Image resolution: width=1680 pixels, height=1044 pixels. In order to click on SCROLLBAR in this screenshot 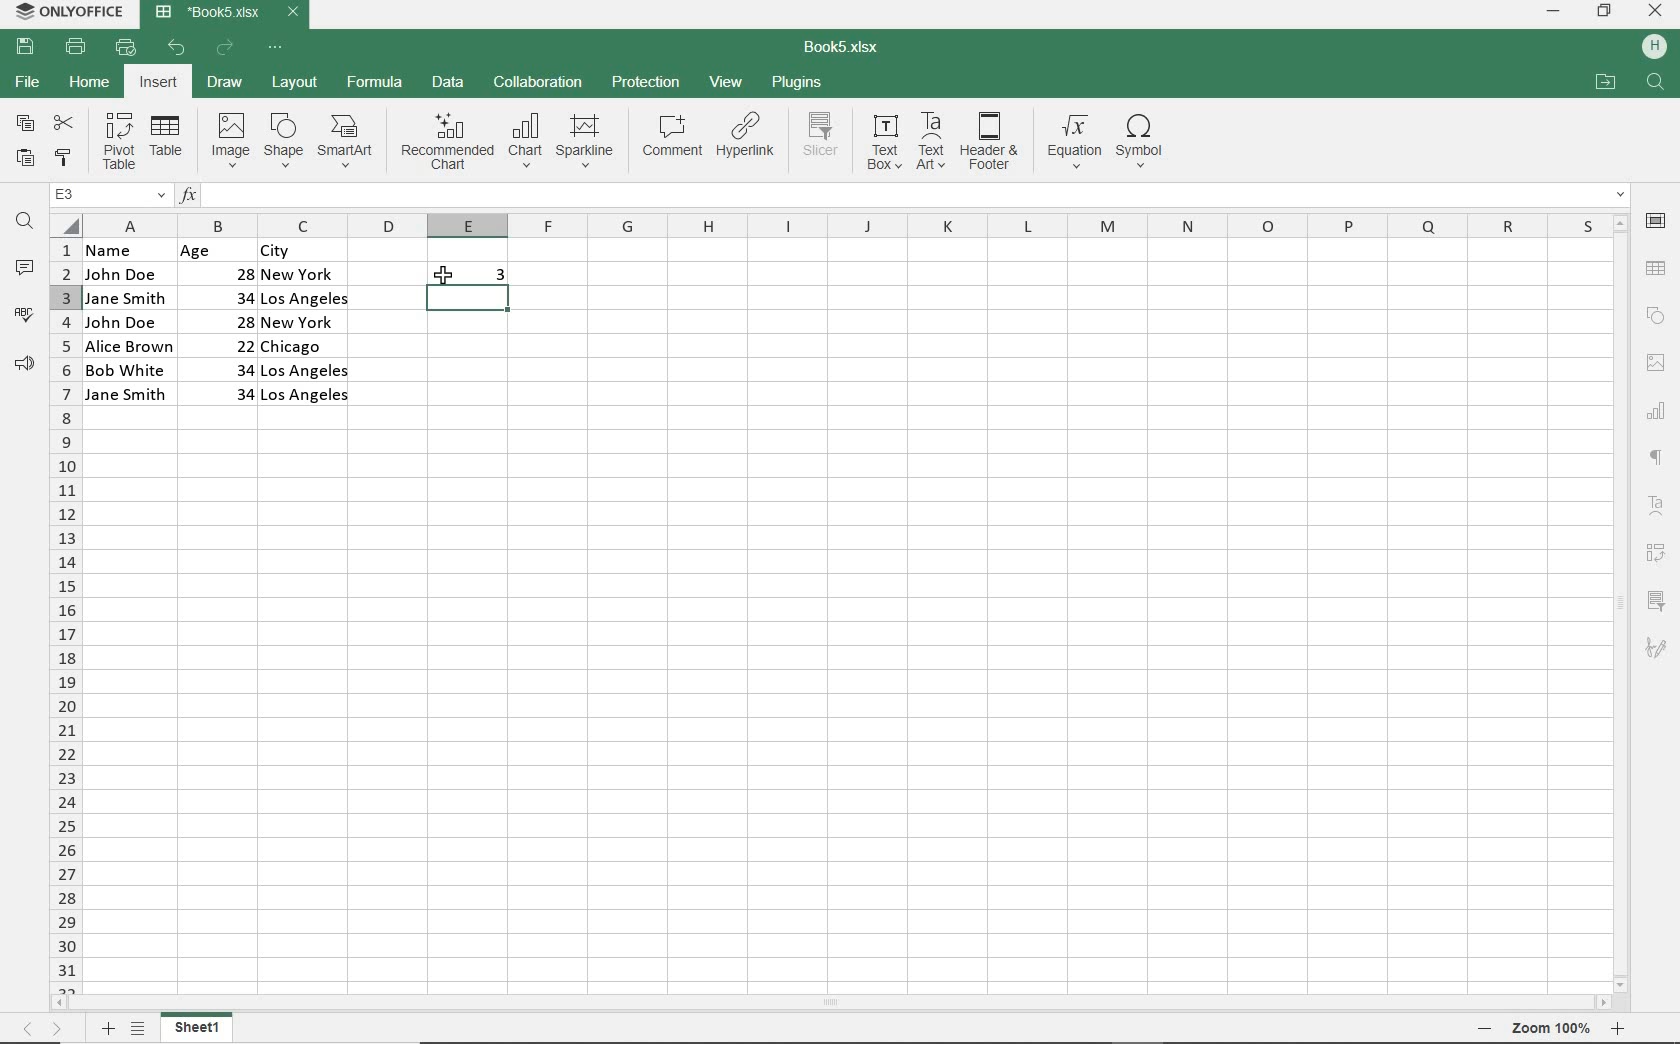, I will do `click(1619, 603)`.